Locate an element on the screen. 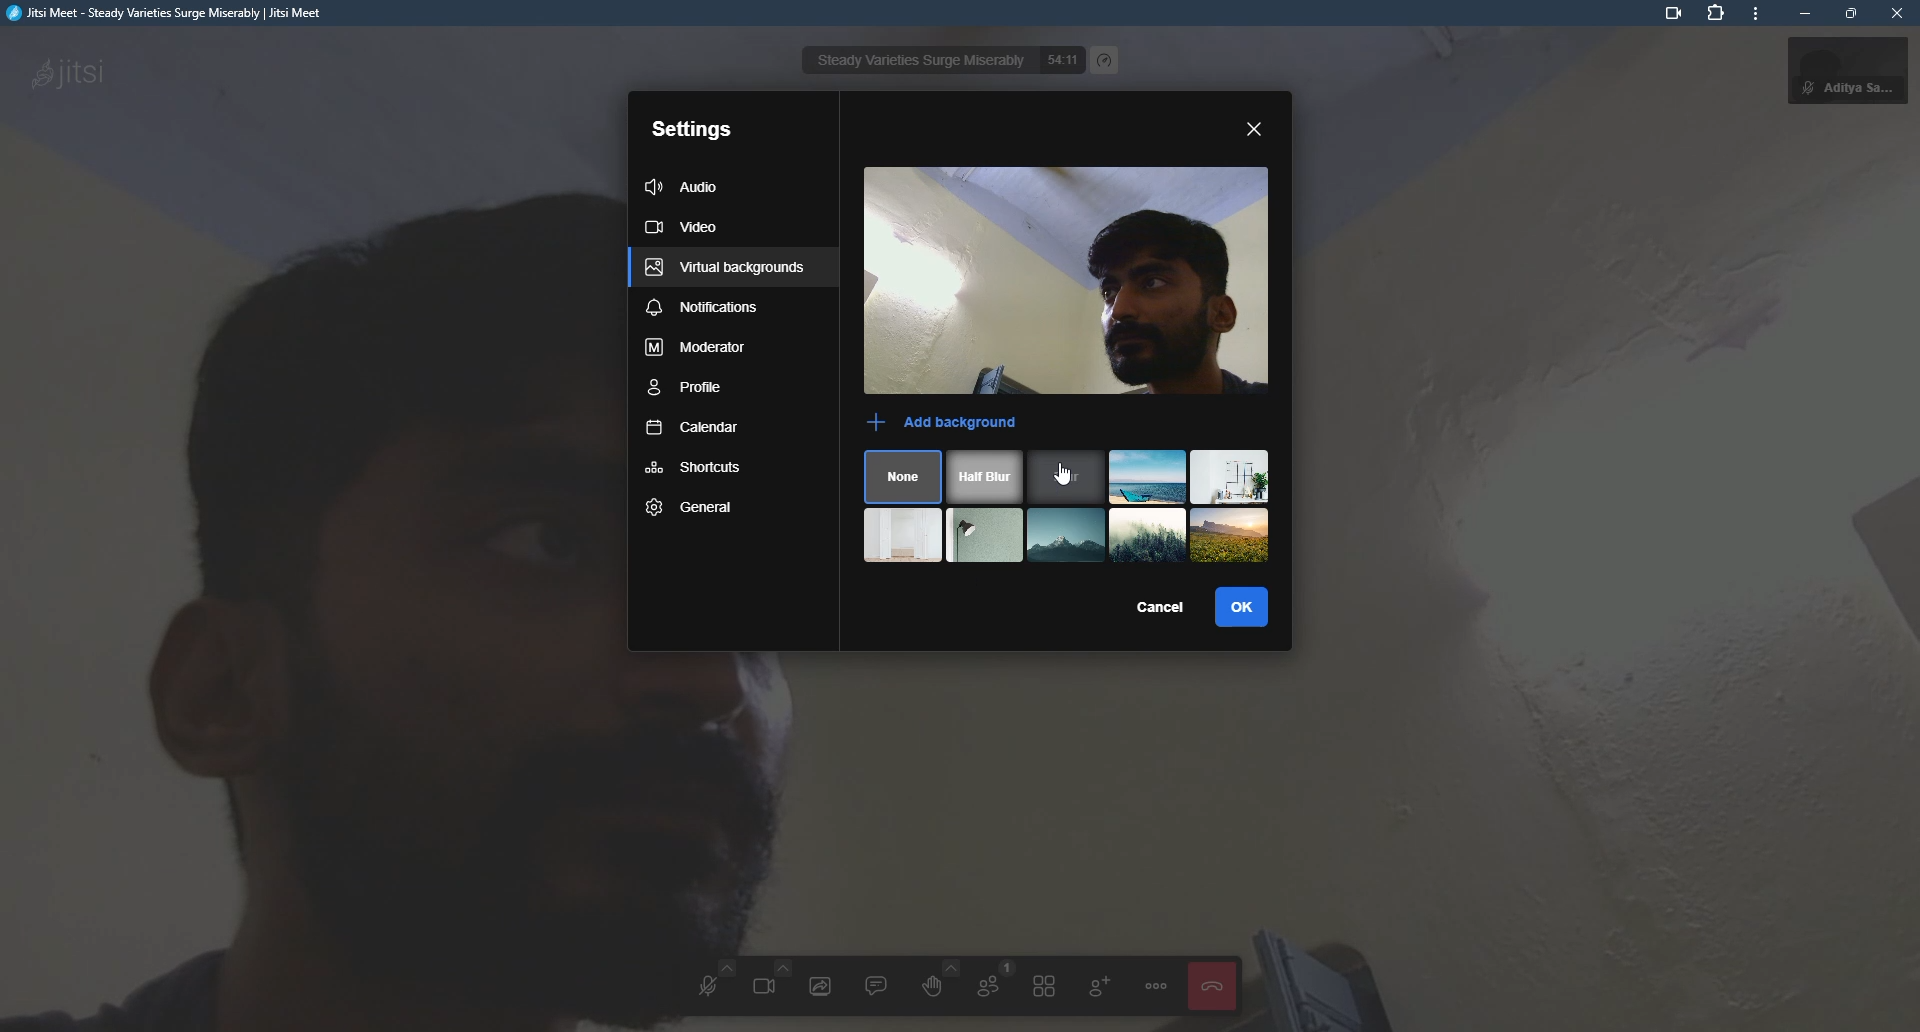  minimize is located at coordinates (1801, 14).